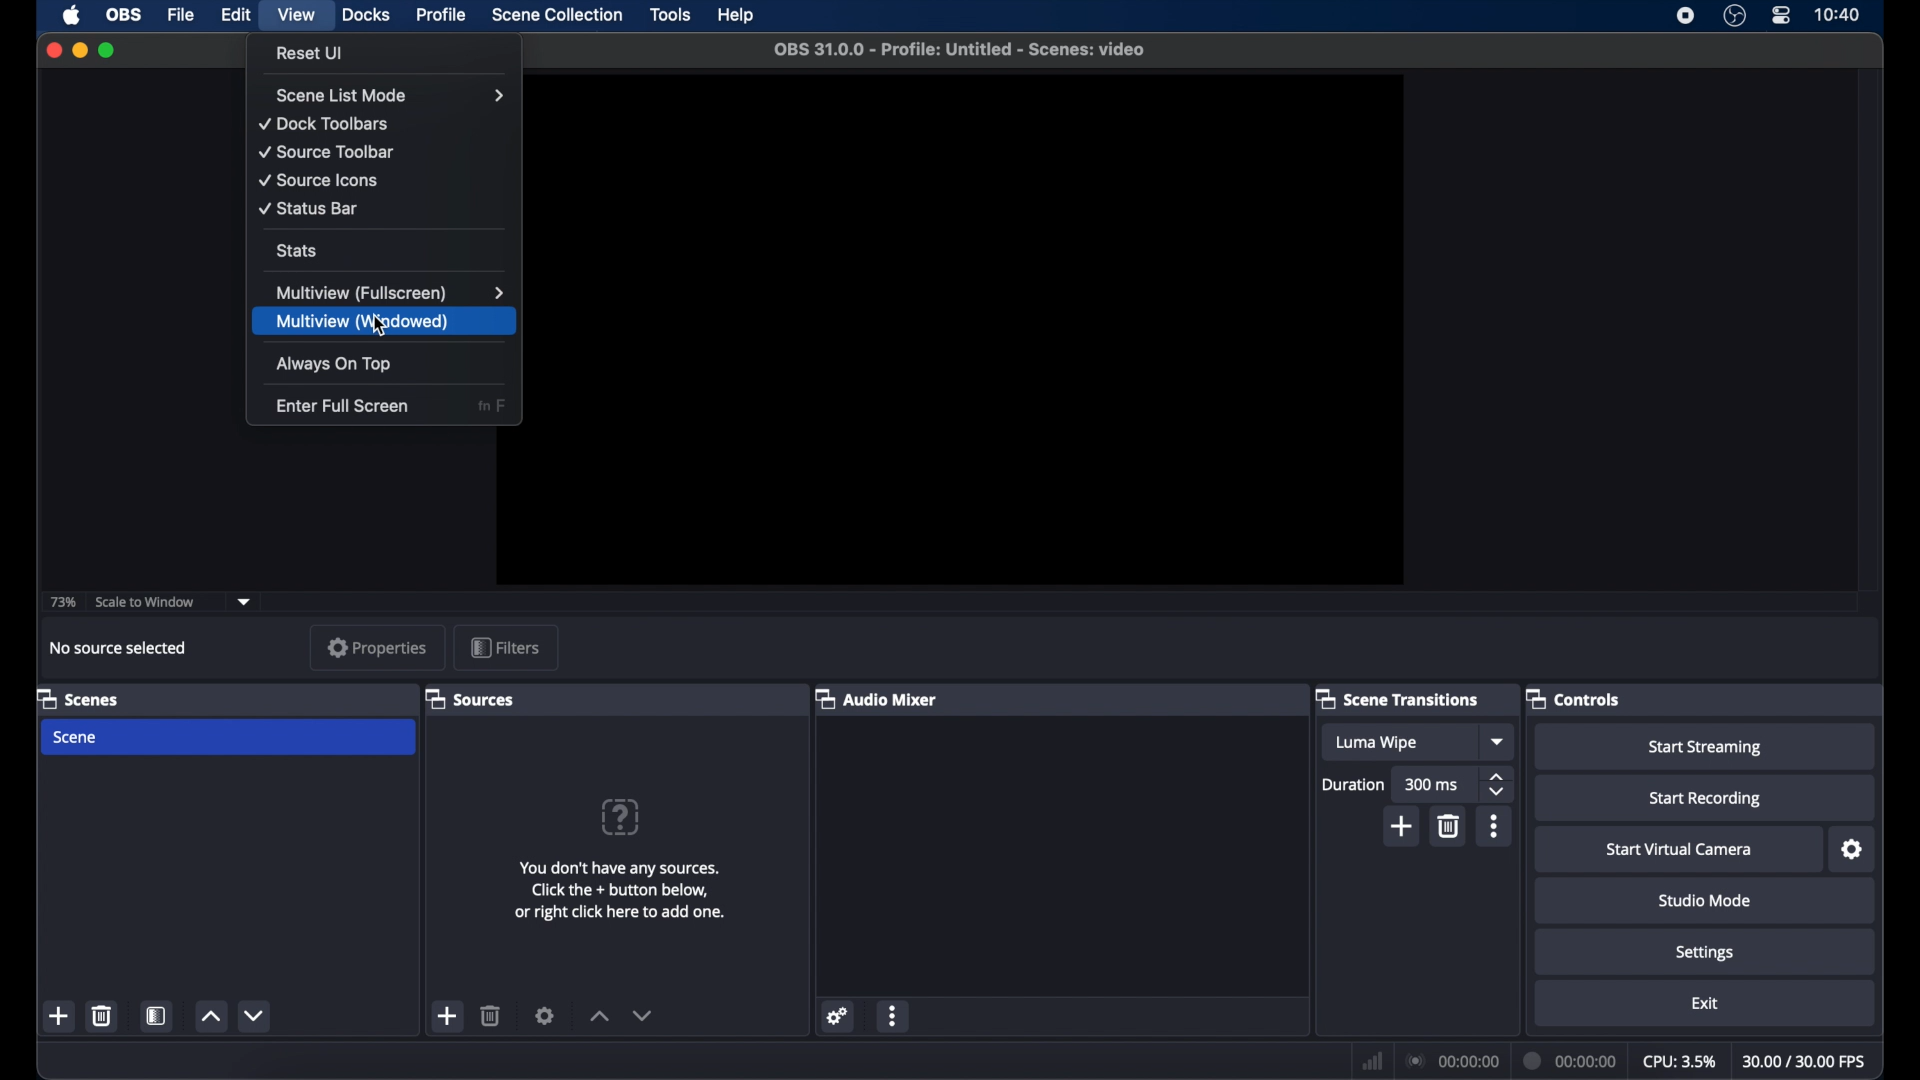  Describe the element at coordinates (1372, 1060) in the screenshot. I see `network` at that location.